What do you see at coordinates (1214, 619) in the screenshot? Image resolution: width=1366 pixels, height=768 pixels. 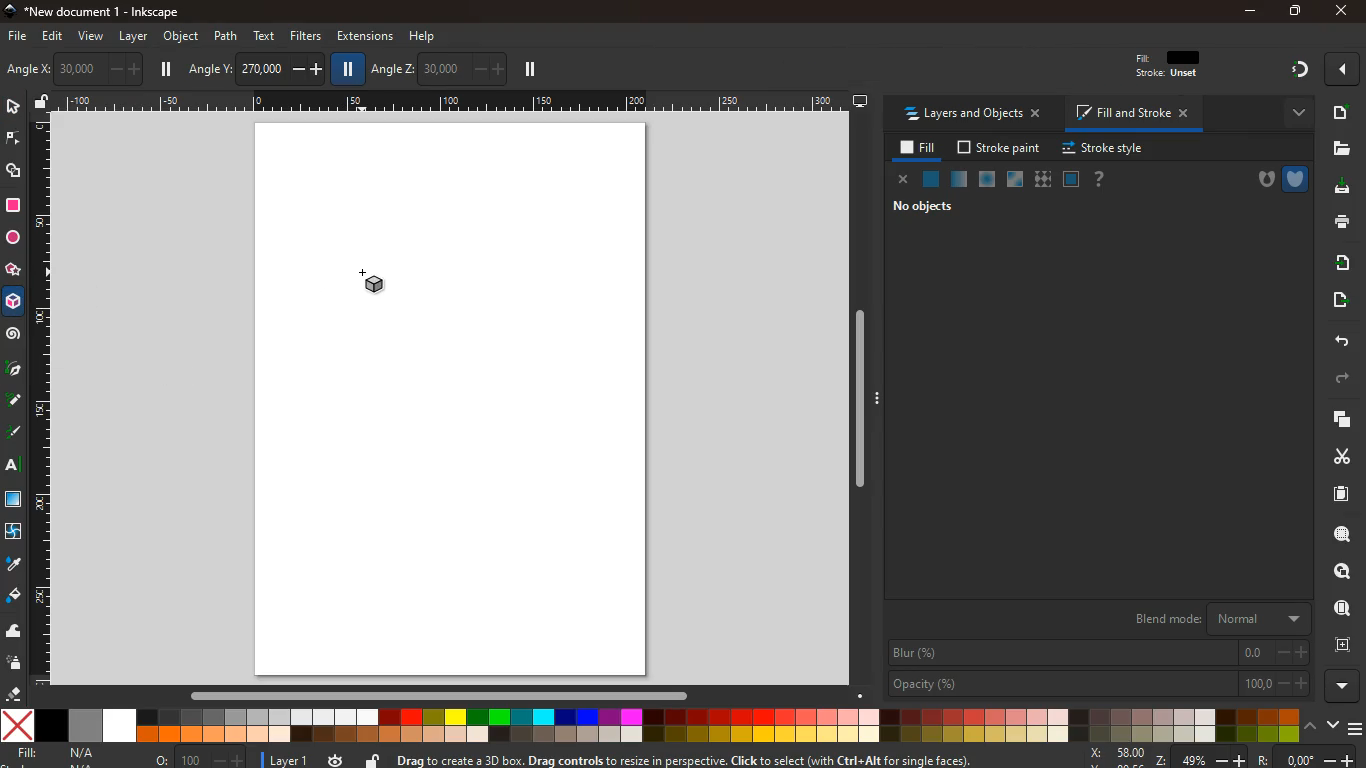 I see `blend mode` at bounding box center [1214, 619].